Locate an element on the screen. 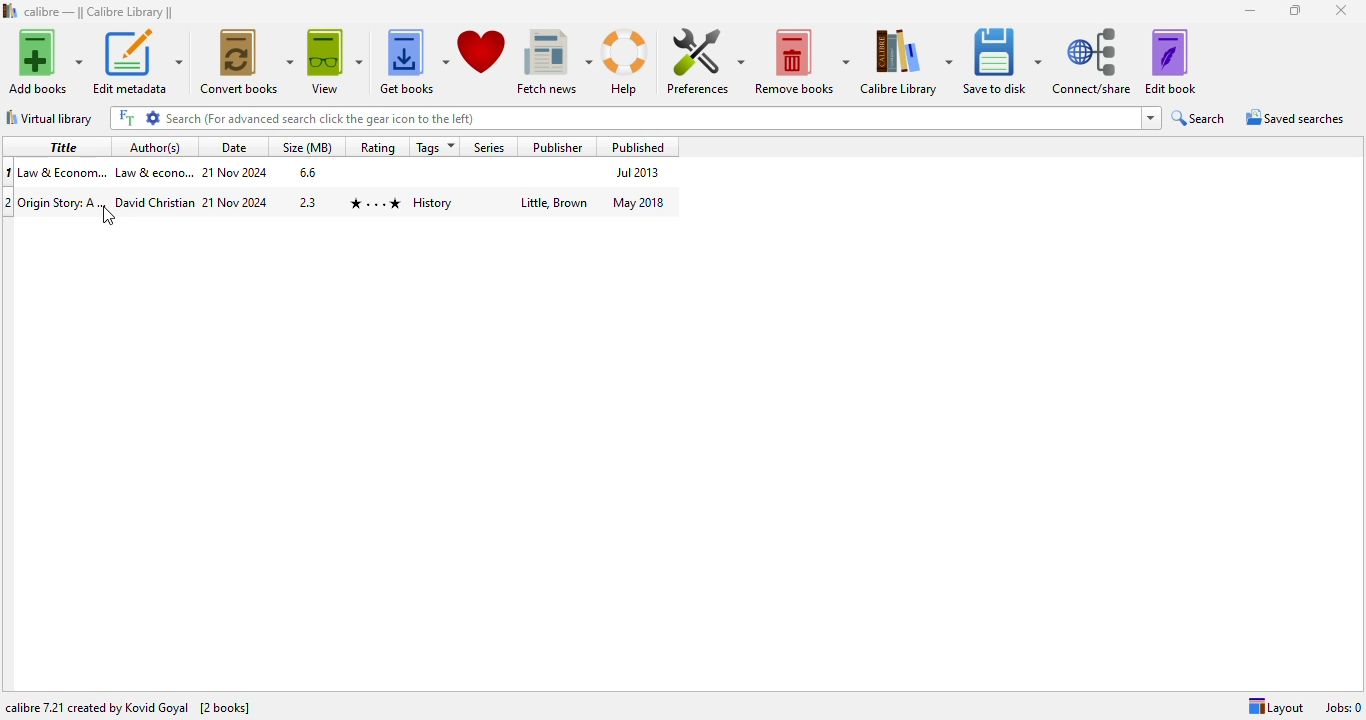 This screenshot has width=1366, height=720. publisher is located at coordinates (558, 147).